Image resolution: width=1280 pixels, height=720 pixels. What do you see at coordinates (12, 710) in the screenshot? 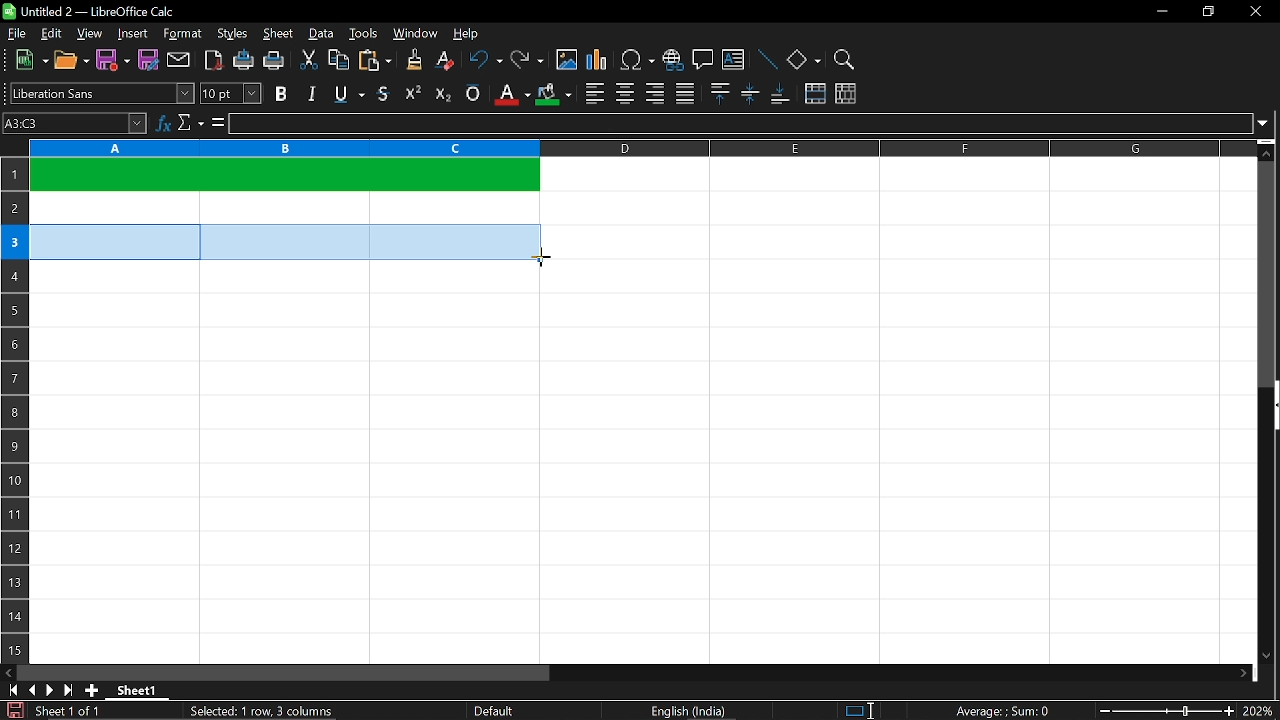
I see `save ` at bounding box center [12, 710].